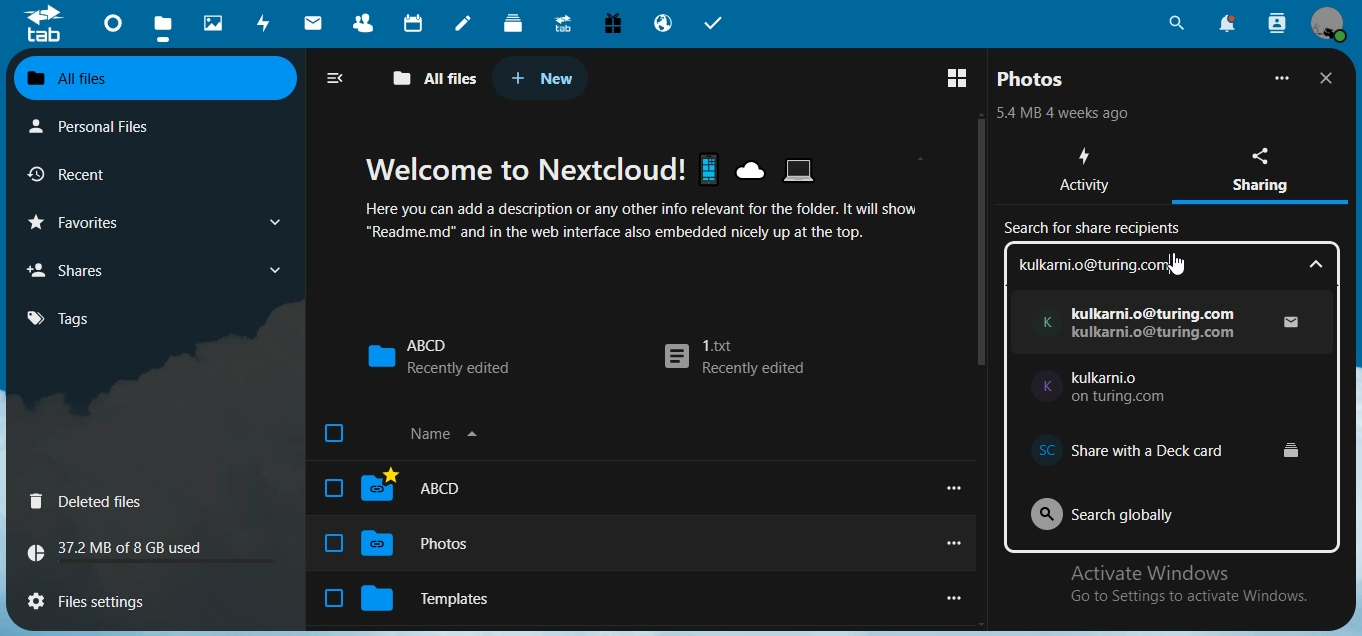  What do you see at coordinates (1174, 264) in the screenshot?
I see `text` at bounding box center [1174, 264].